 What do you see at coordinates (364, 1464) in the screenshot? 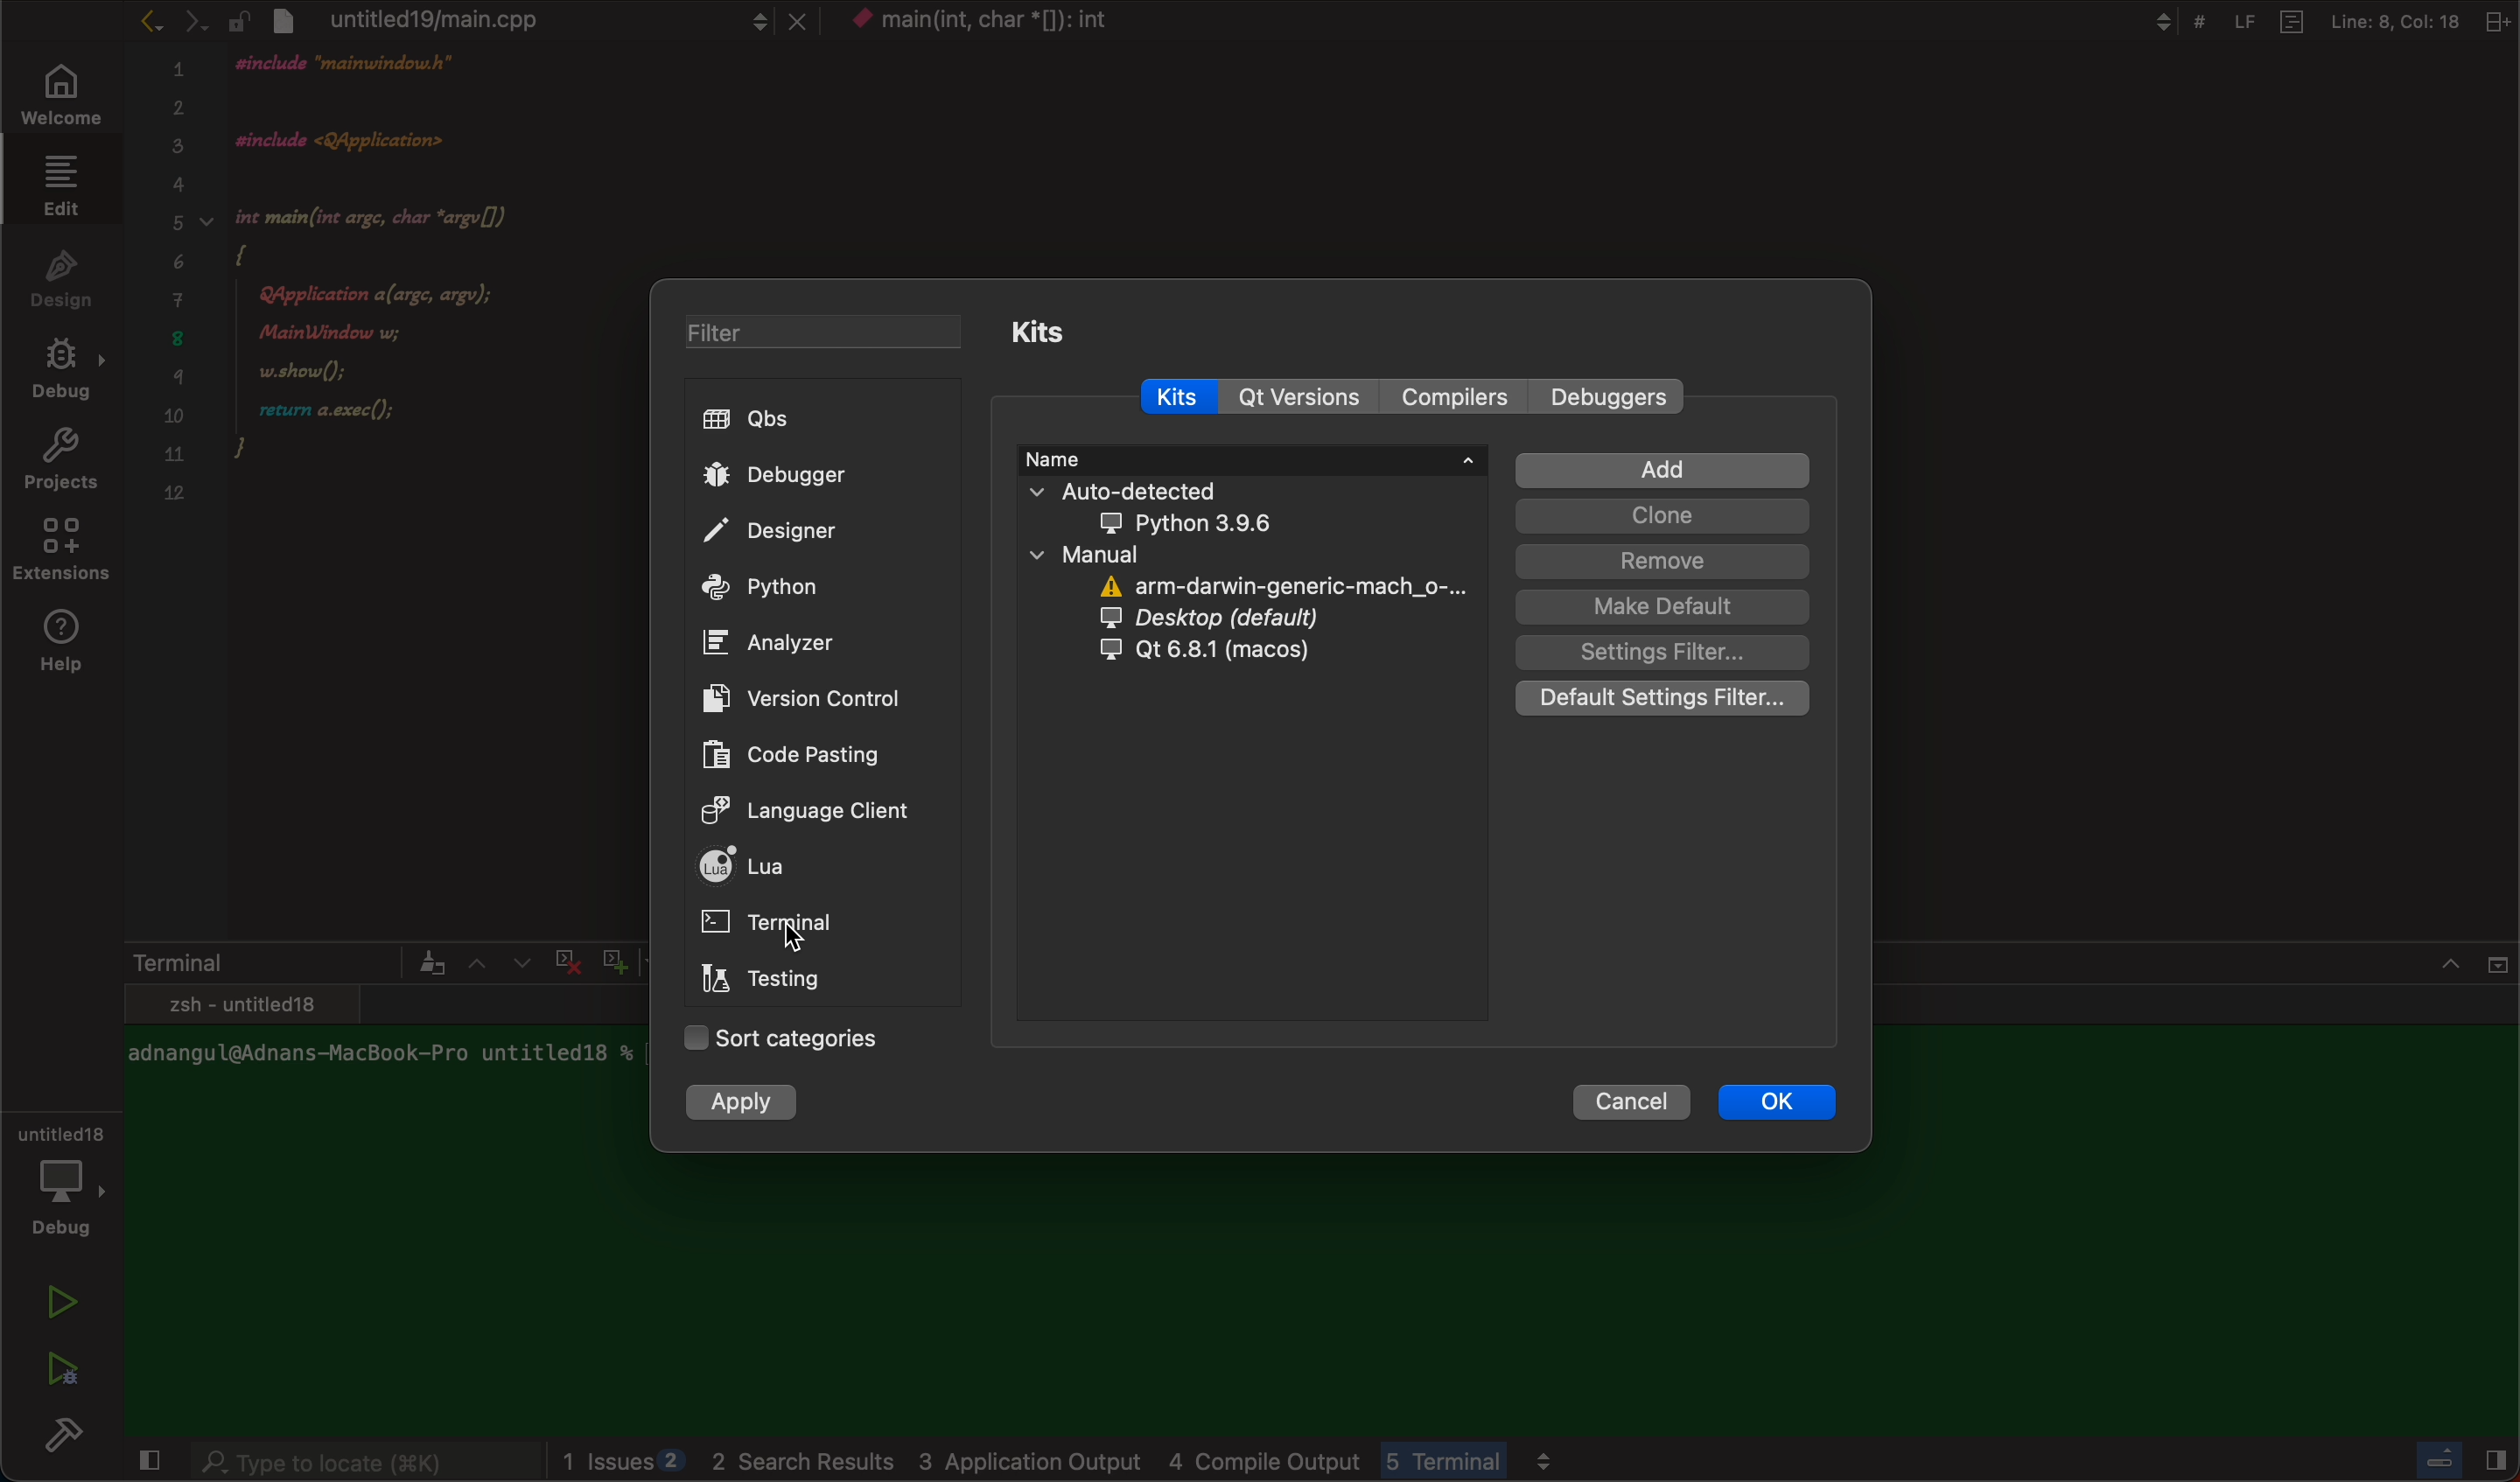
I see `search` at bounding box center [364, 1464].